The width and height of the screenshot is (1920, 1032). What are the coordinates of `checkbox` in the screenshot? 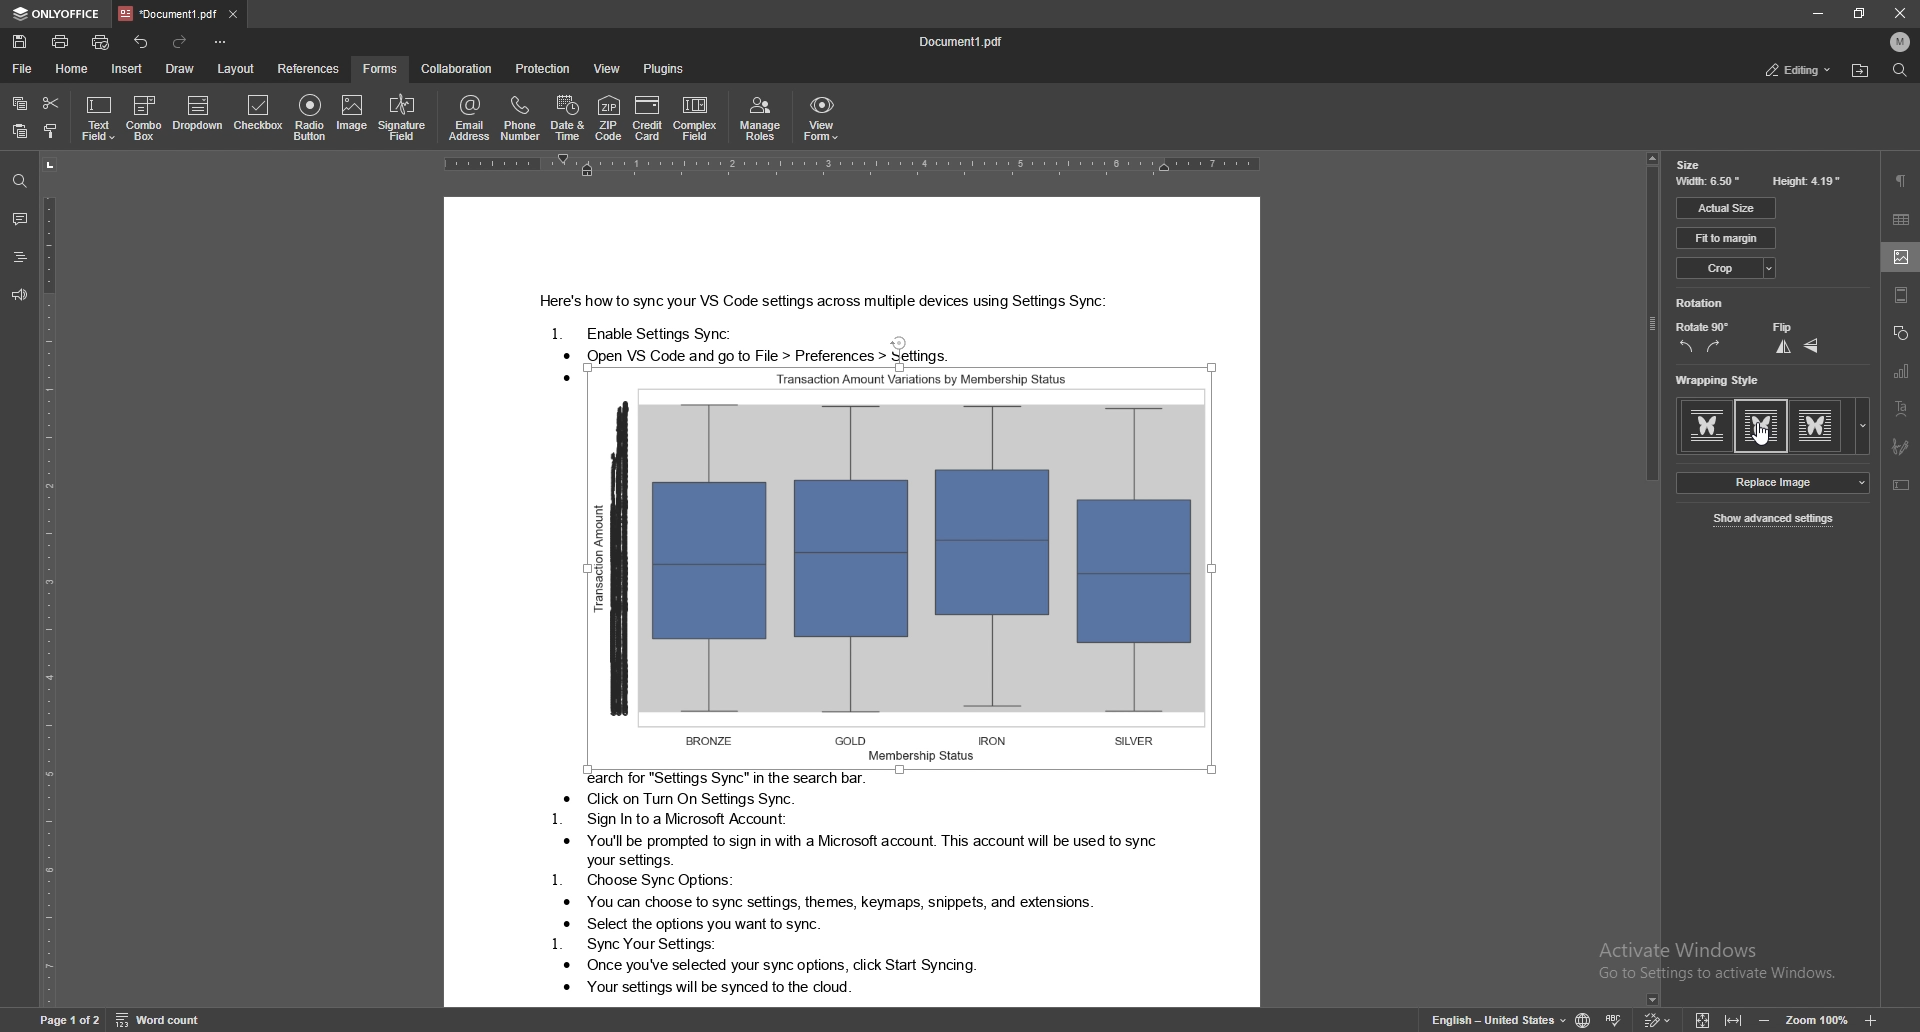 It's located at (260, 115).